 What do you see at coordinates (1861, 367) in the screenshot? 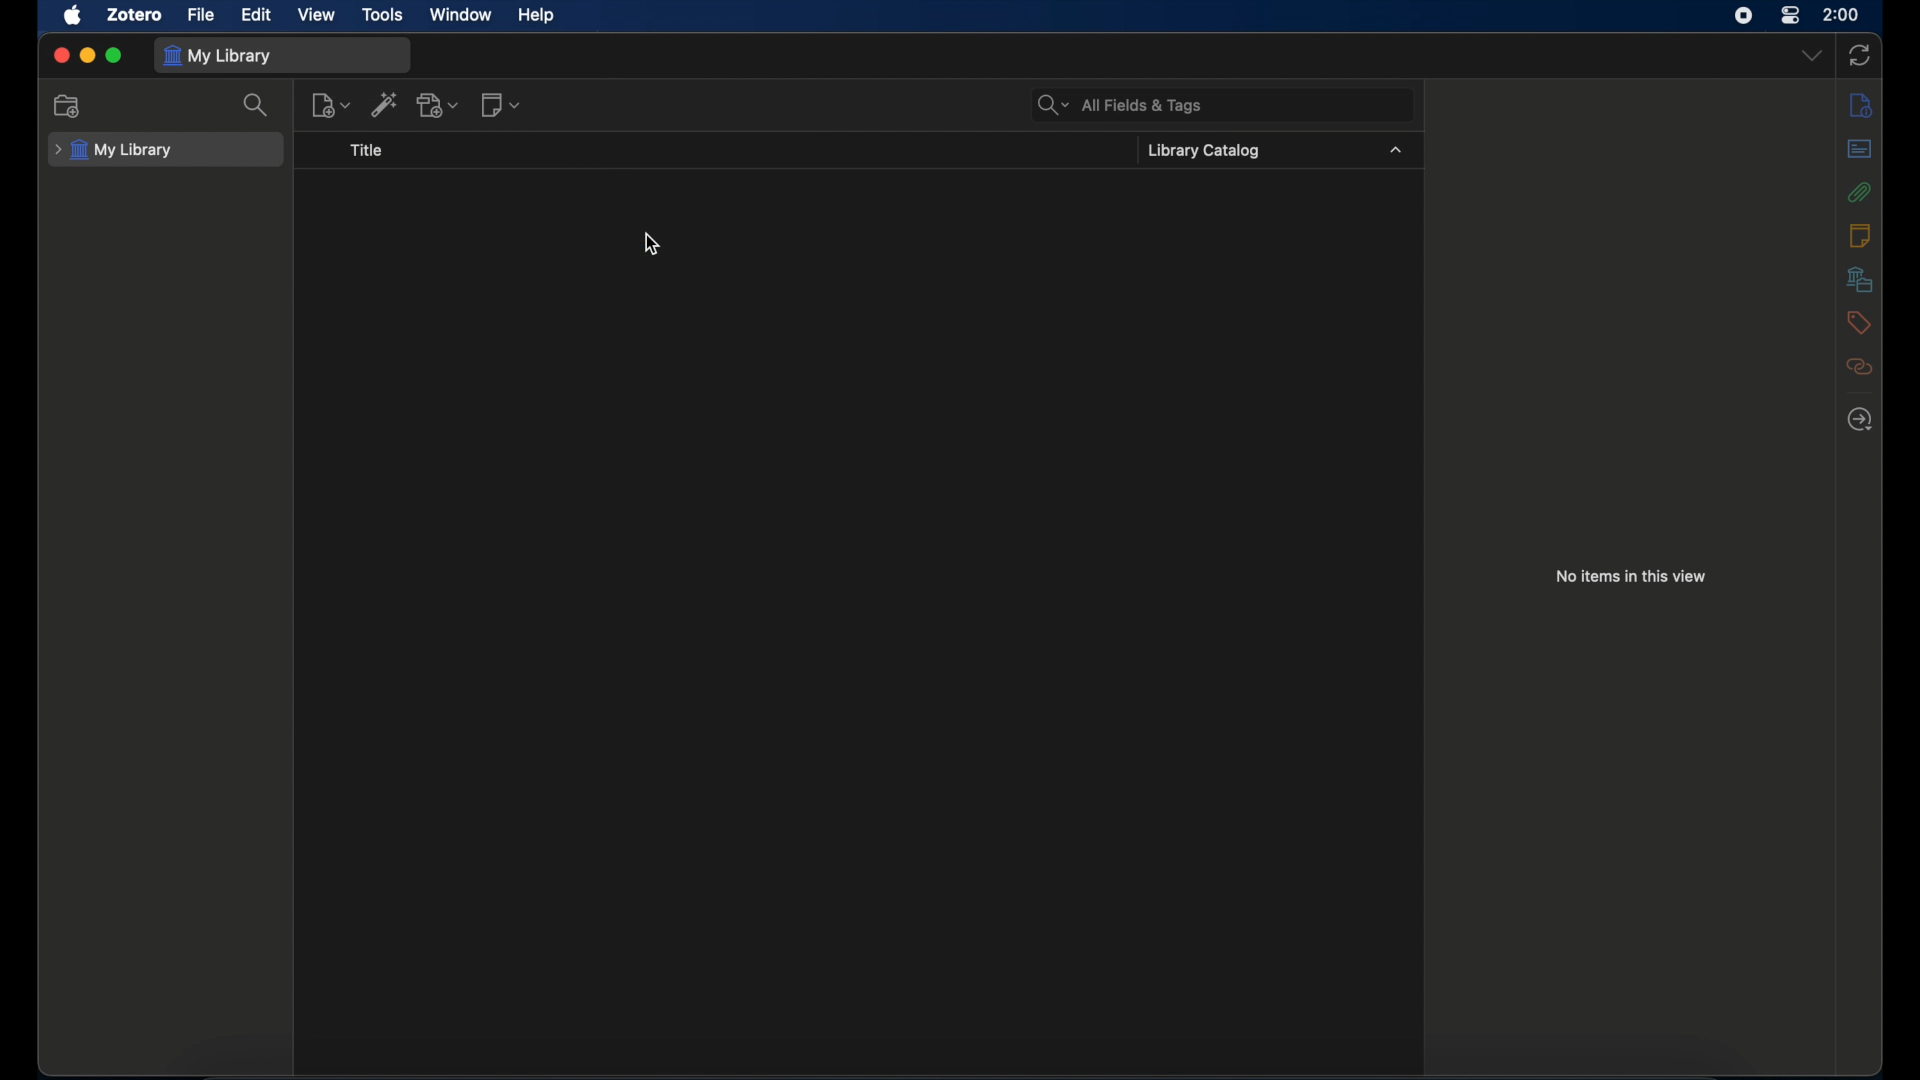
I see `related` at bounding box center [1861, 367].